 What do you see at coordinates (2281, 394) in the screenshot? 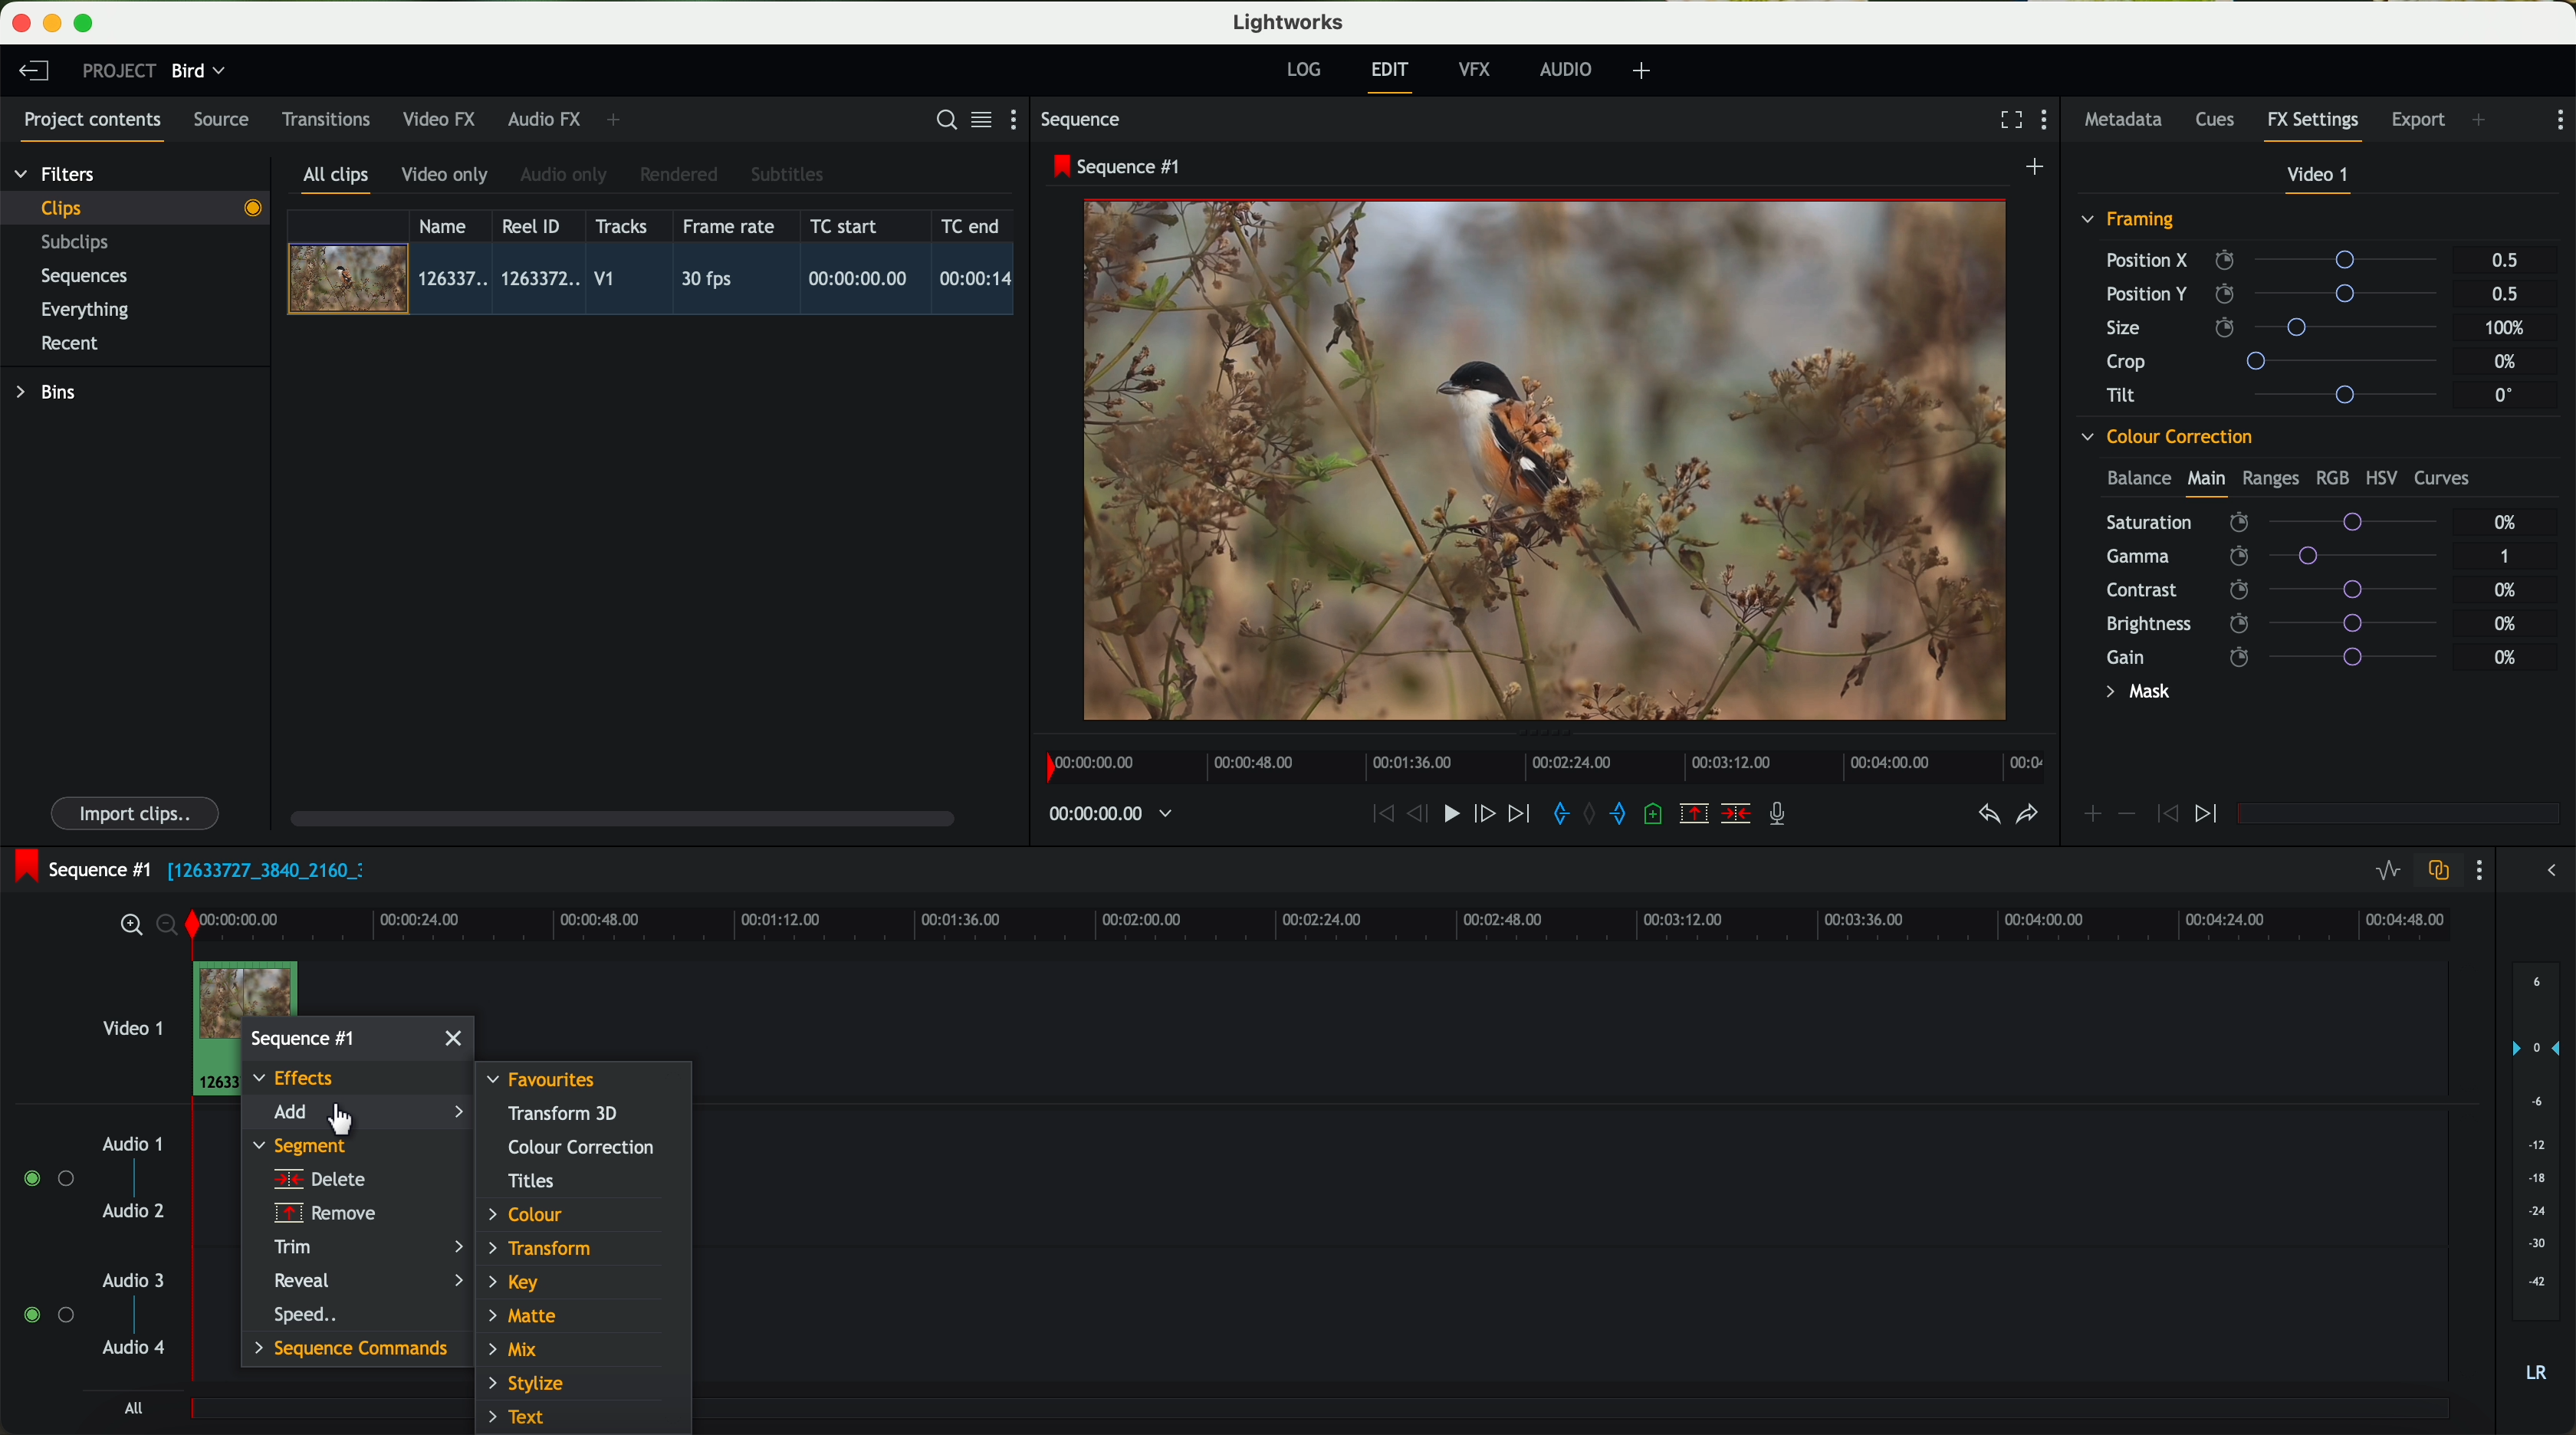
I see `tilt` at bounding box center [2281, 394].